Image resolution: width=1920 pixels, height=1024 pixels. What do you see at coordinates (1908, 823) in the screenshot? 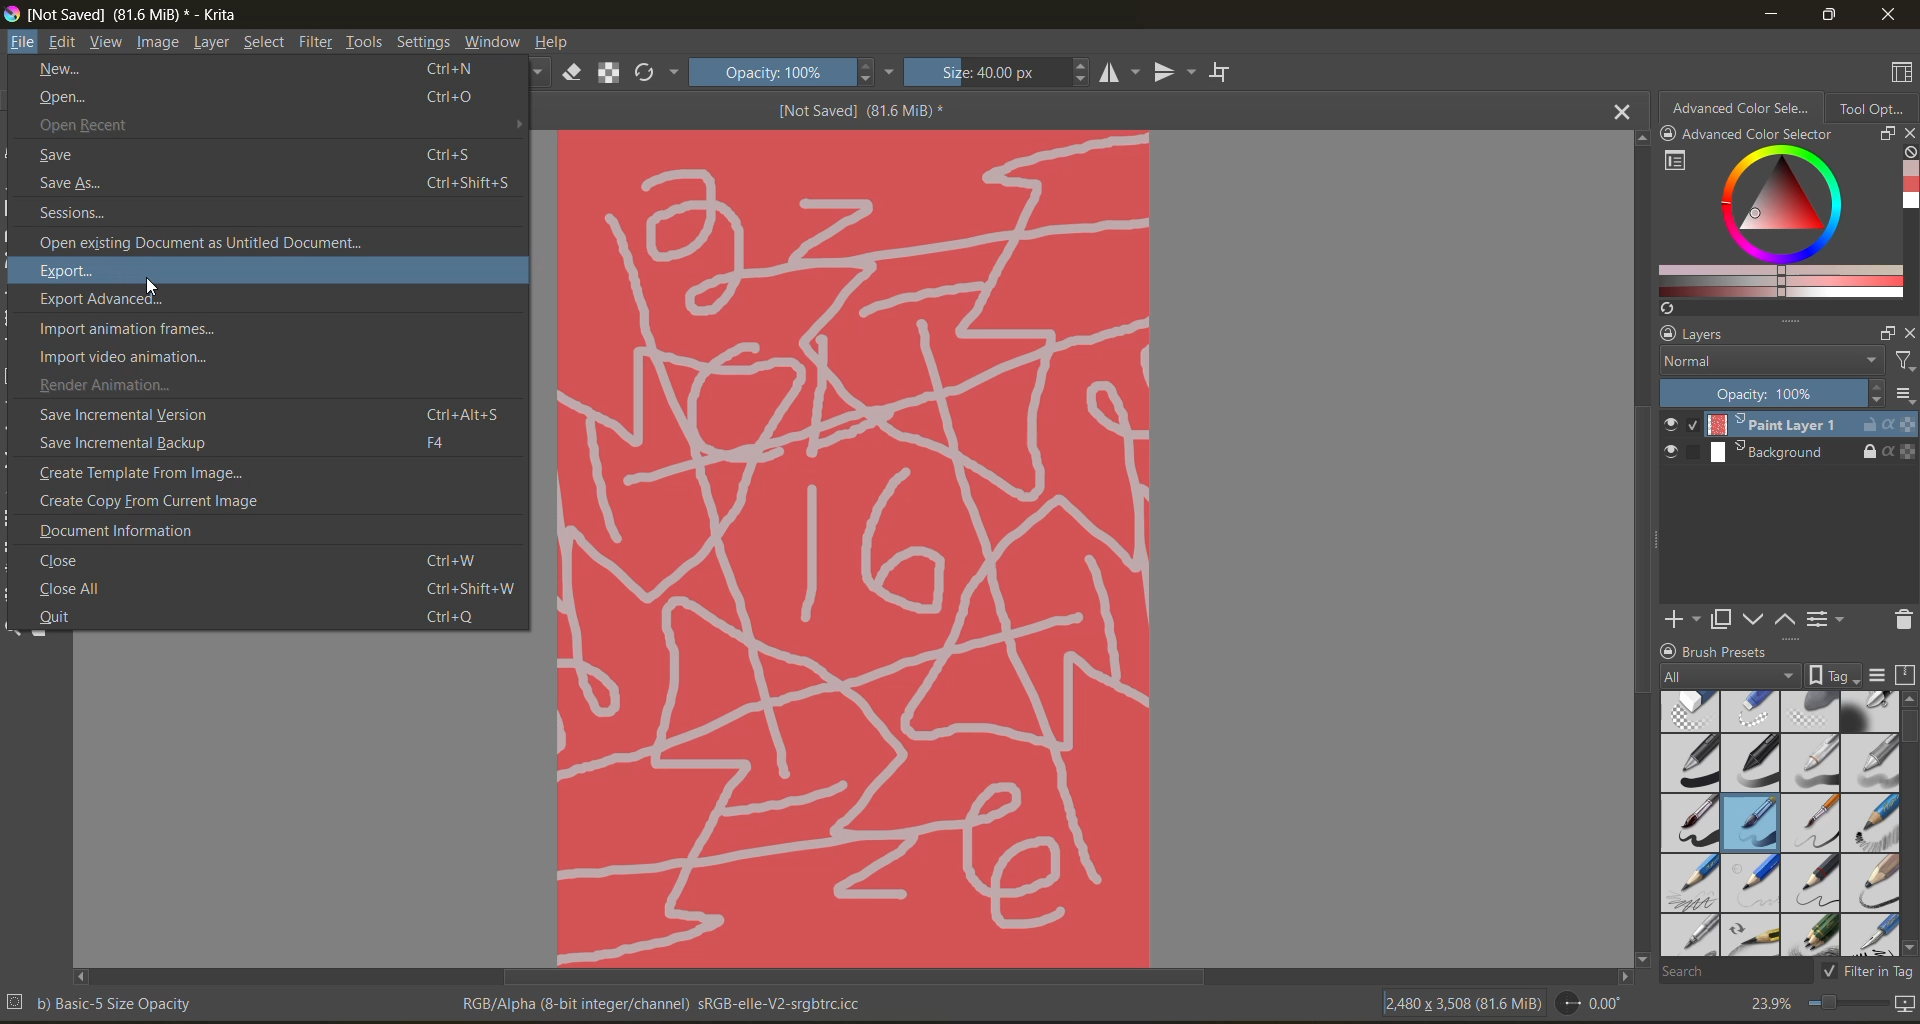
I see `vertical scroll bar` at bounding box center [1908, 823].